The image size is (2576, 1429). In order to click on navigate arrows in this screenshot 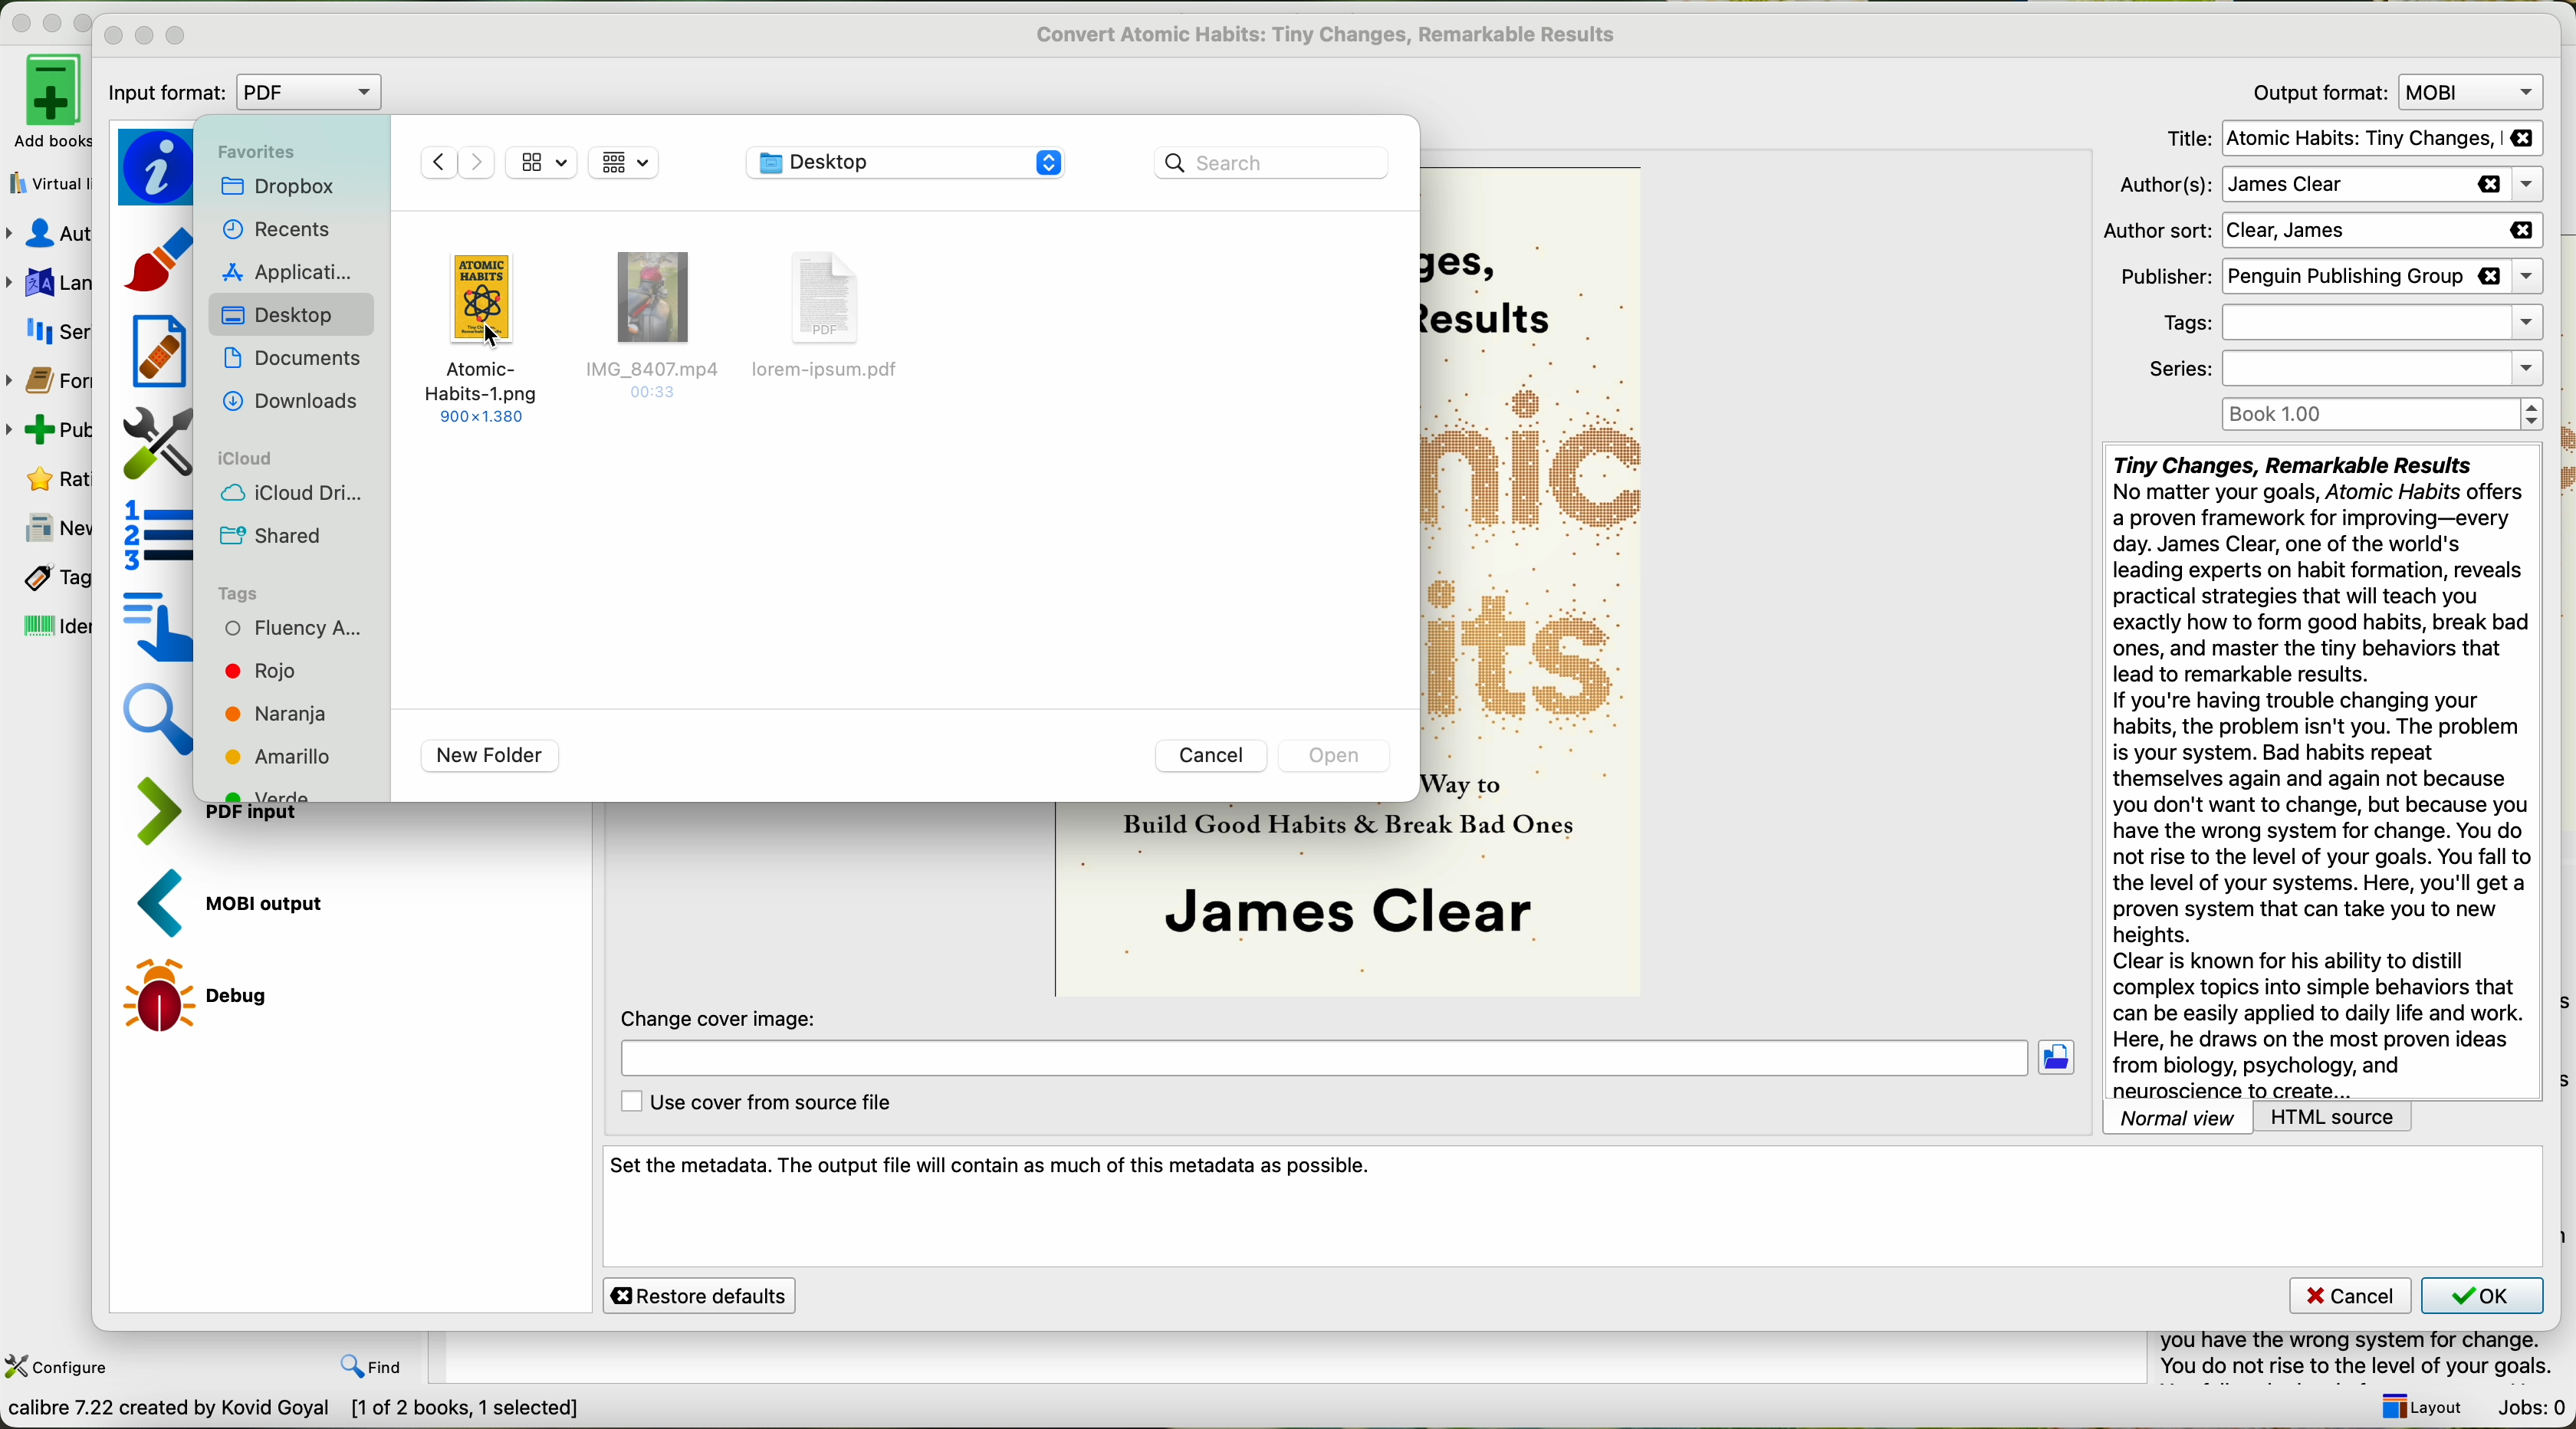, I will do `click(458, 162)`.